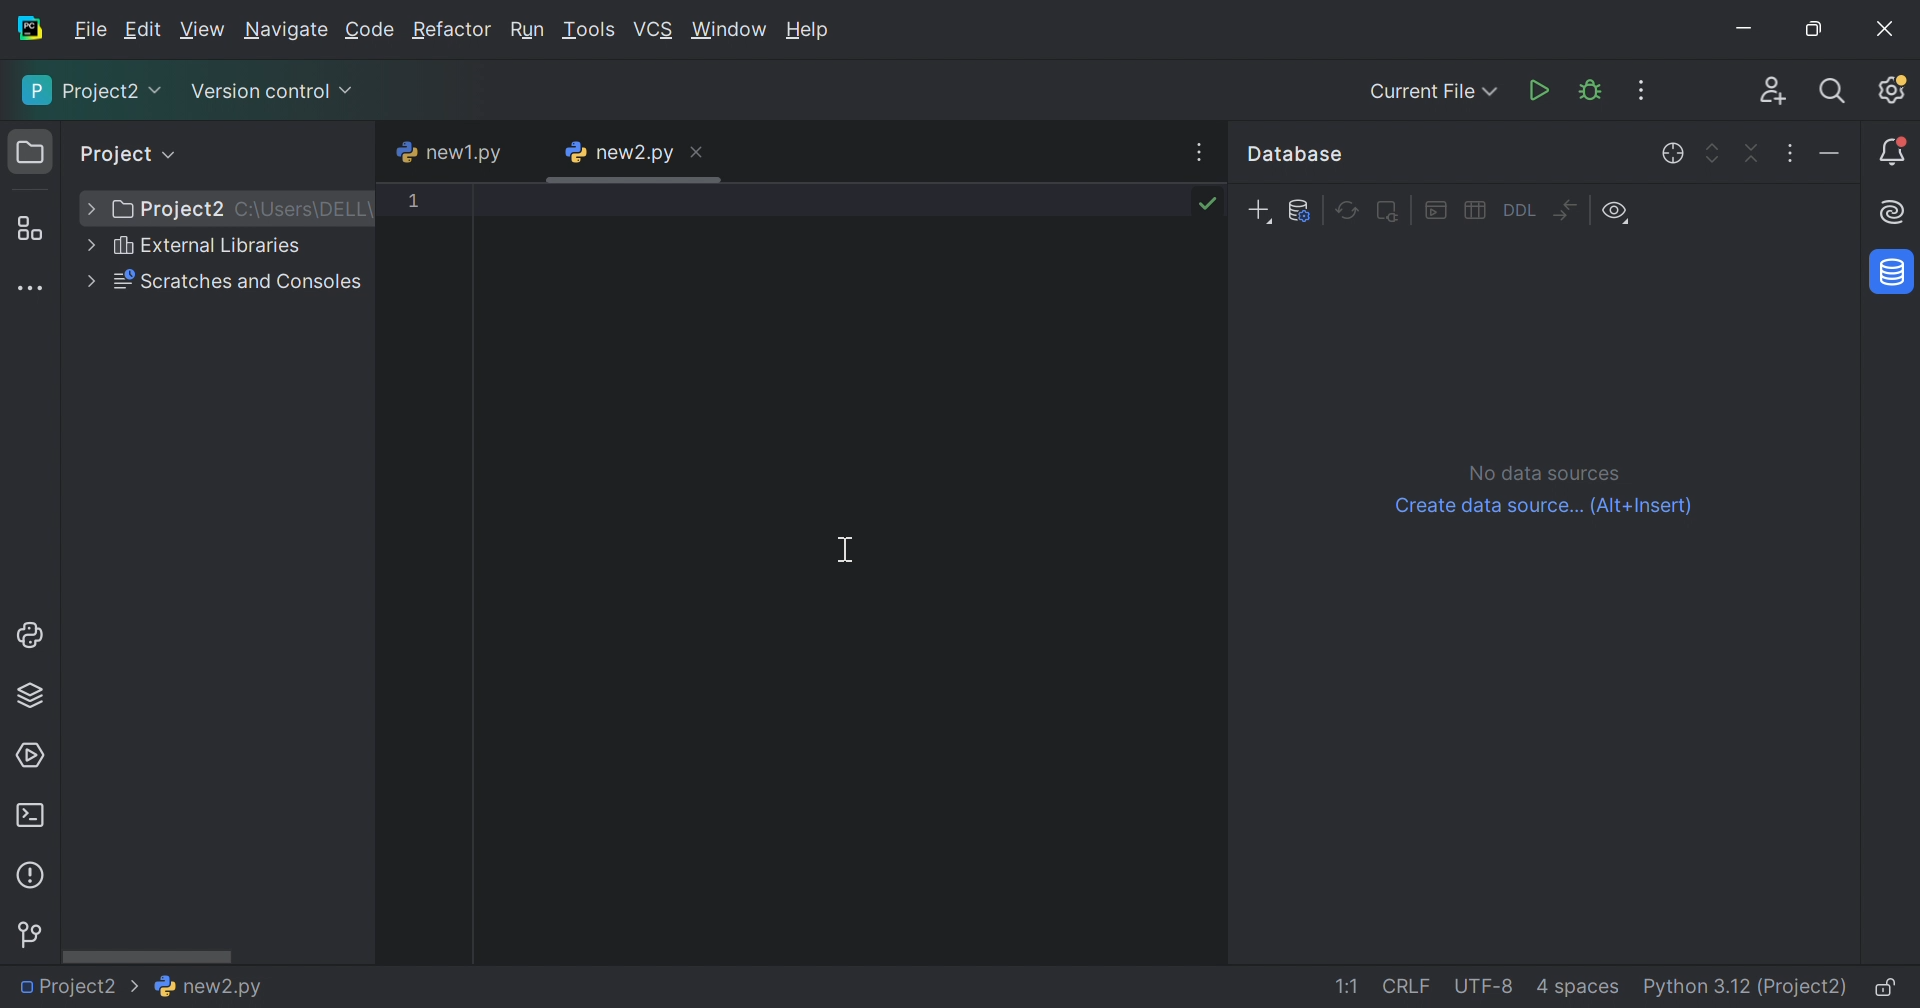 The image size is (1920, 1008). Describe the element at coordinates (1894, 151) in the screenshot. I see `Notifications` at that location.